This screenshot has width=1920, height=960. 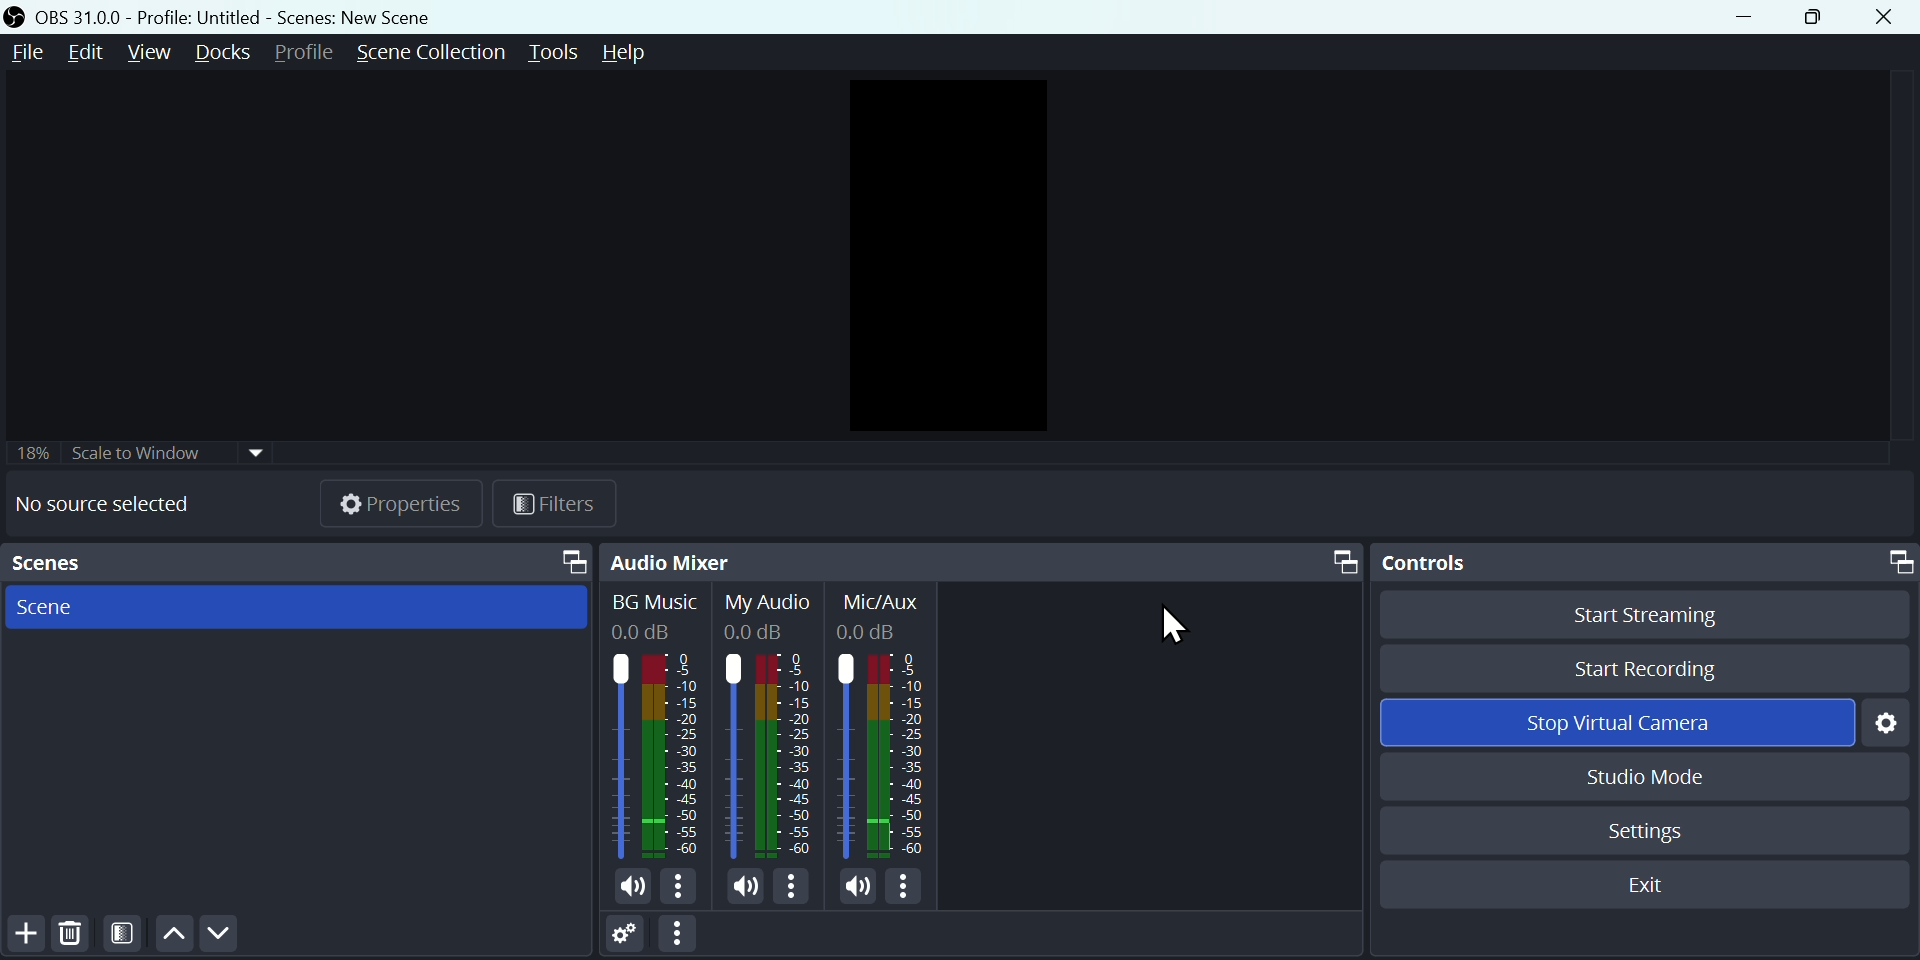 What do you see at coordinates (1885, 19) in the screenshot?
I see `Close` at bounding box center [1885, 19].